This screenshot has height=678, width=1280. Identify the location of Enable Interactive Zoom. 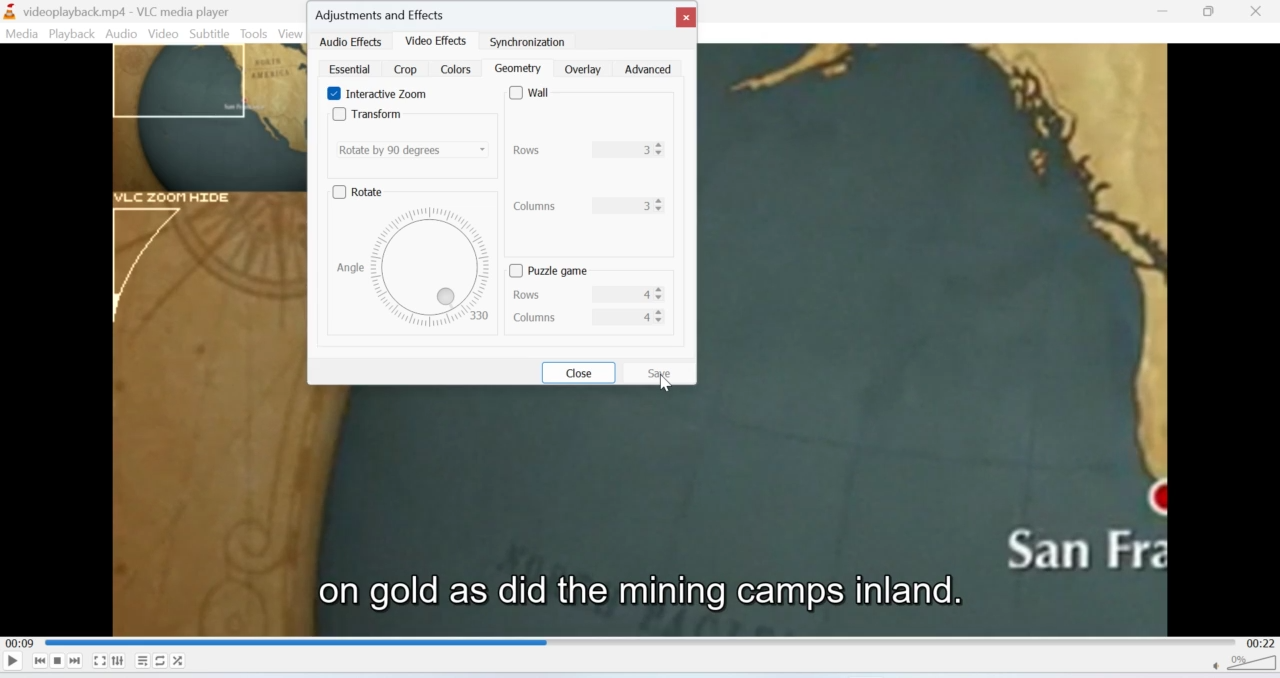
(335, 92).